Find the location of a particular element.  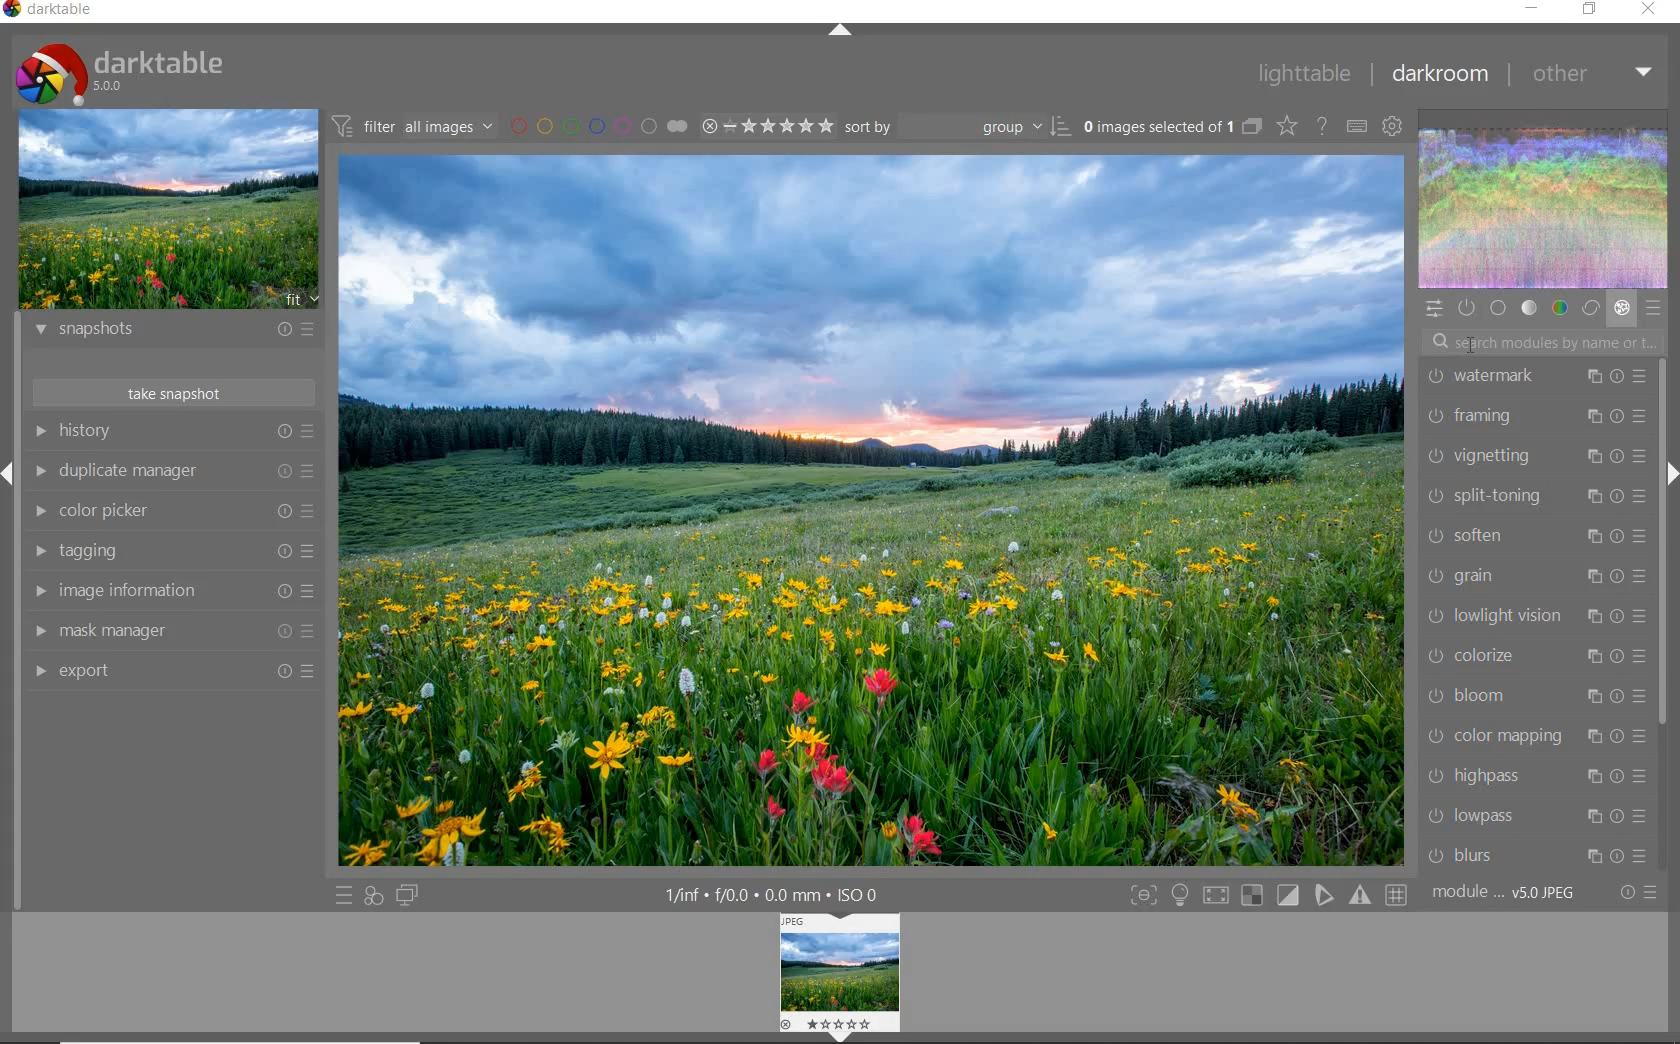

lowlight vision is located at coordinates (1529, 617).